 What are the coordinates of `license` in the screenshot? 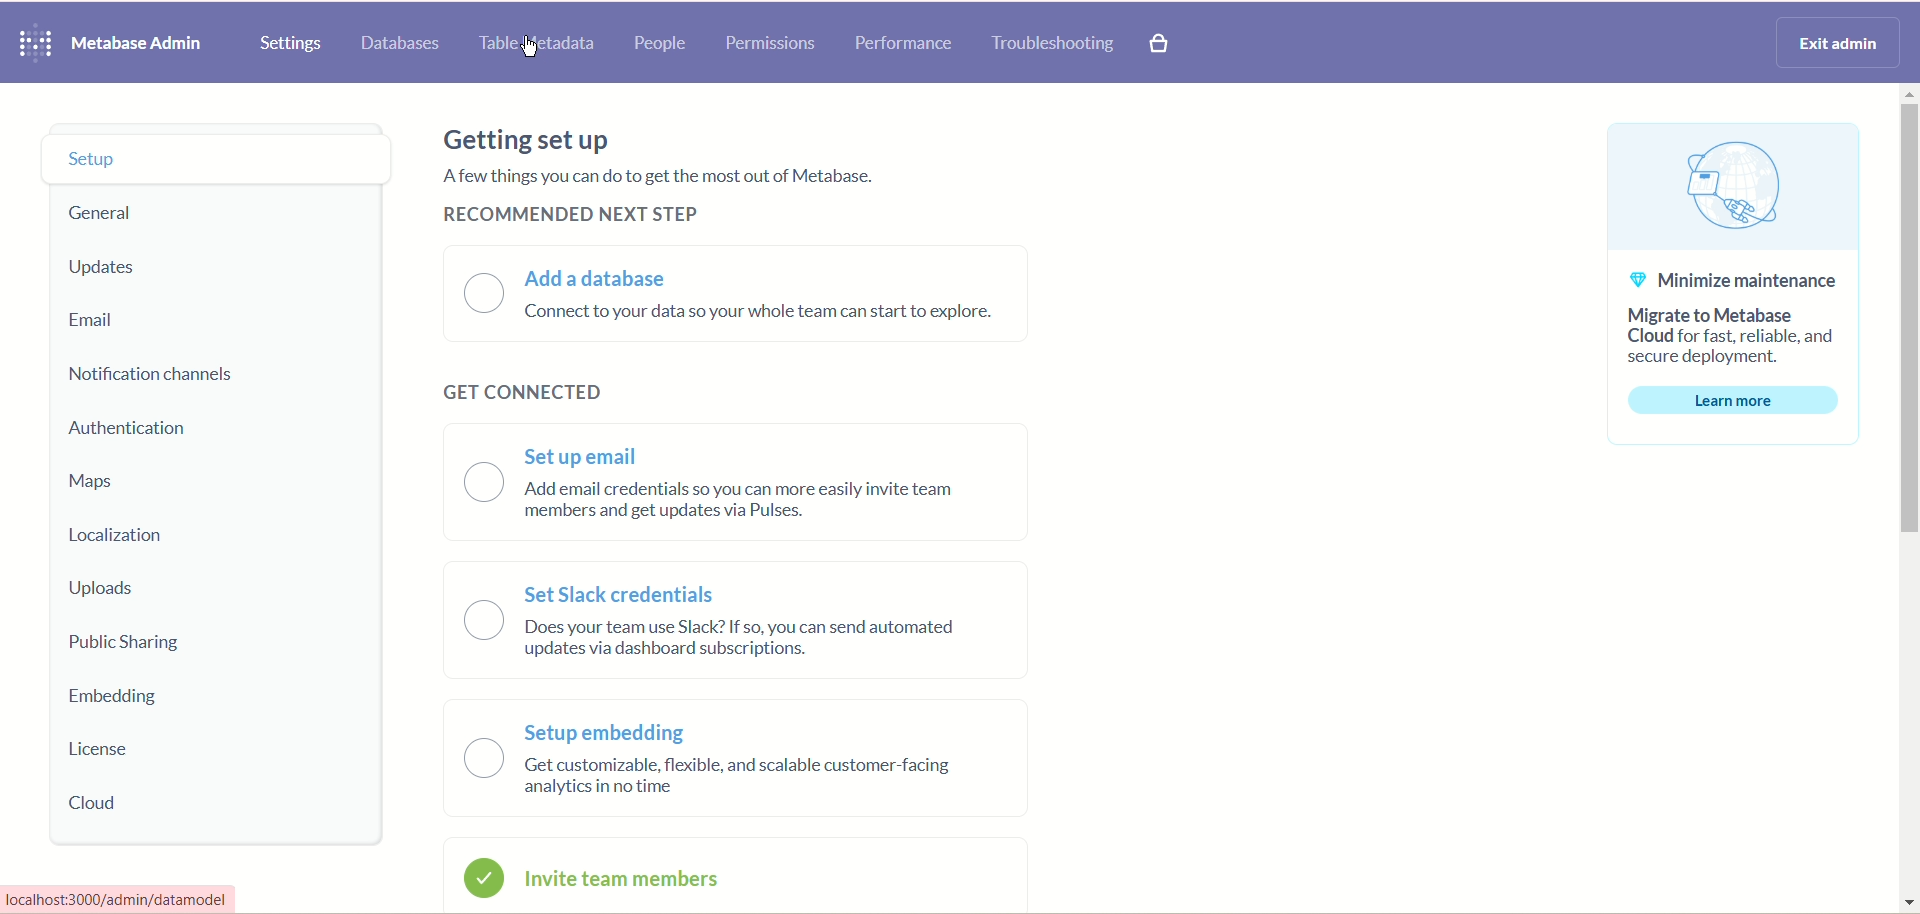 It's located at (106, 751).